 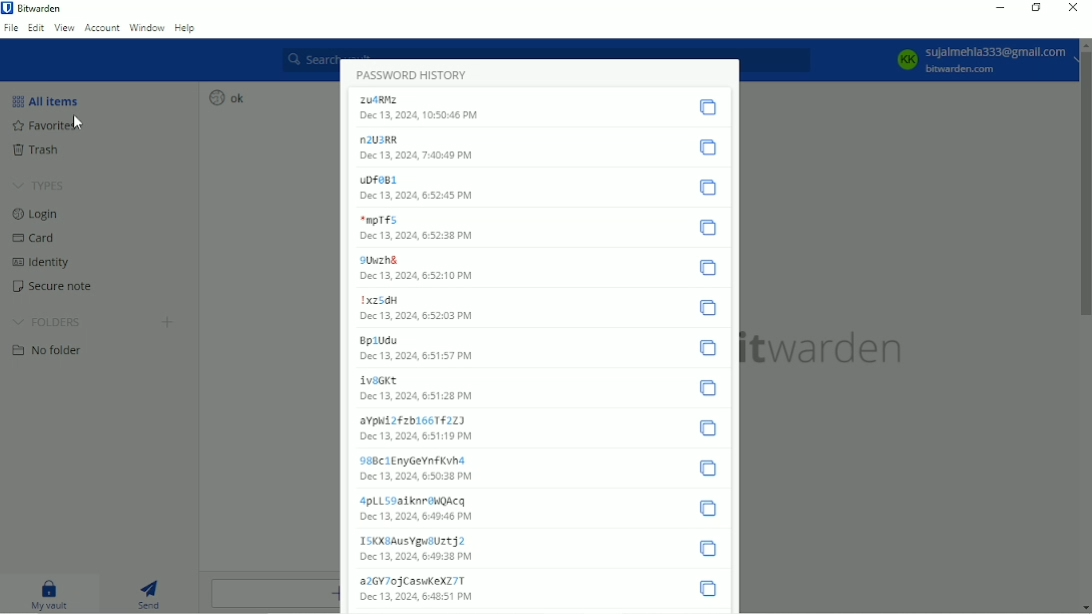 What do you see at coordinates (417, 318) in the screenshot?
I see `Dec 13, 2024, 6:52:03 PM` at bounding box center [417, 318].